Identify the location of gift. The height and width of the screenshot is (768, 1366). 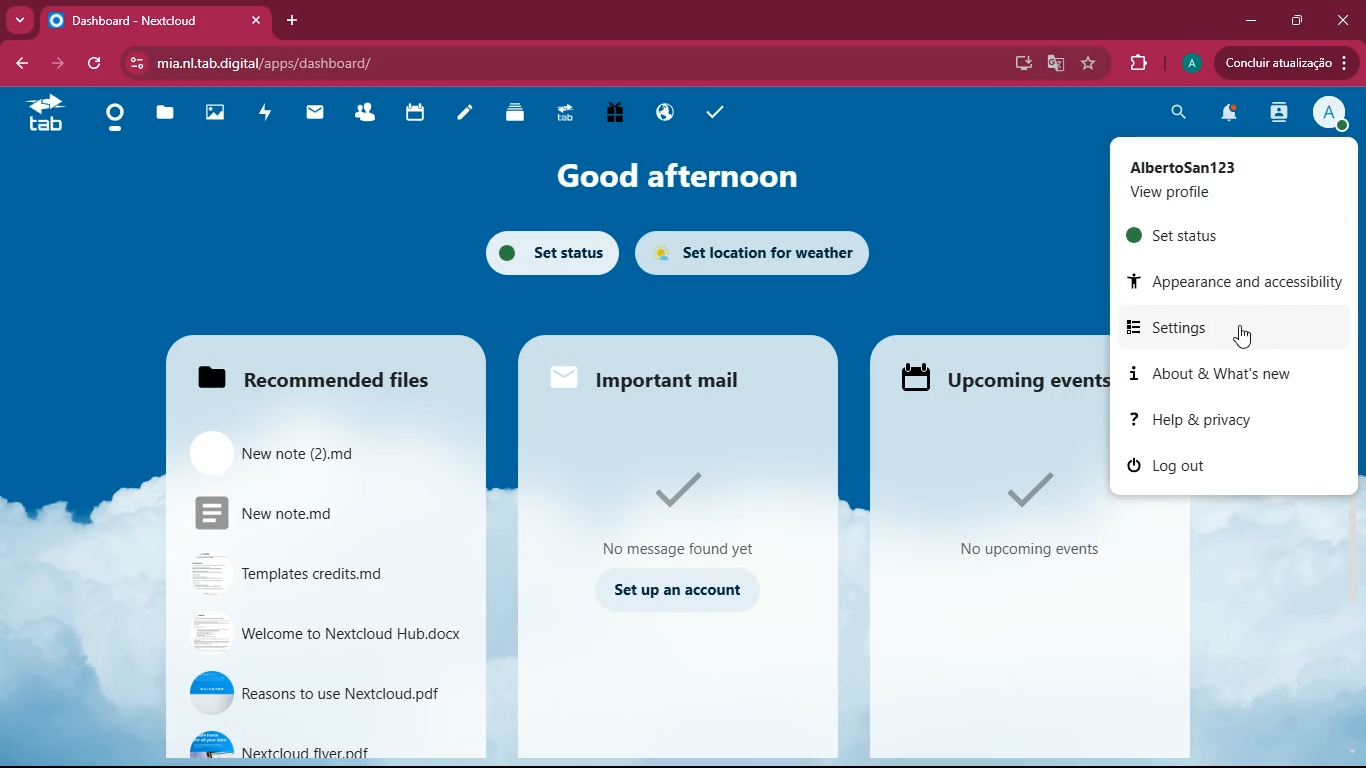
(616, 114).